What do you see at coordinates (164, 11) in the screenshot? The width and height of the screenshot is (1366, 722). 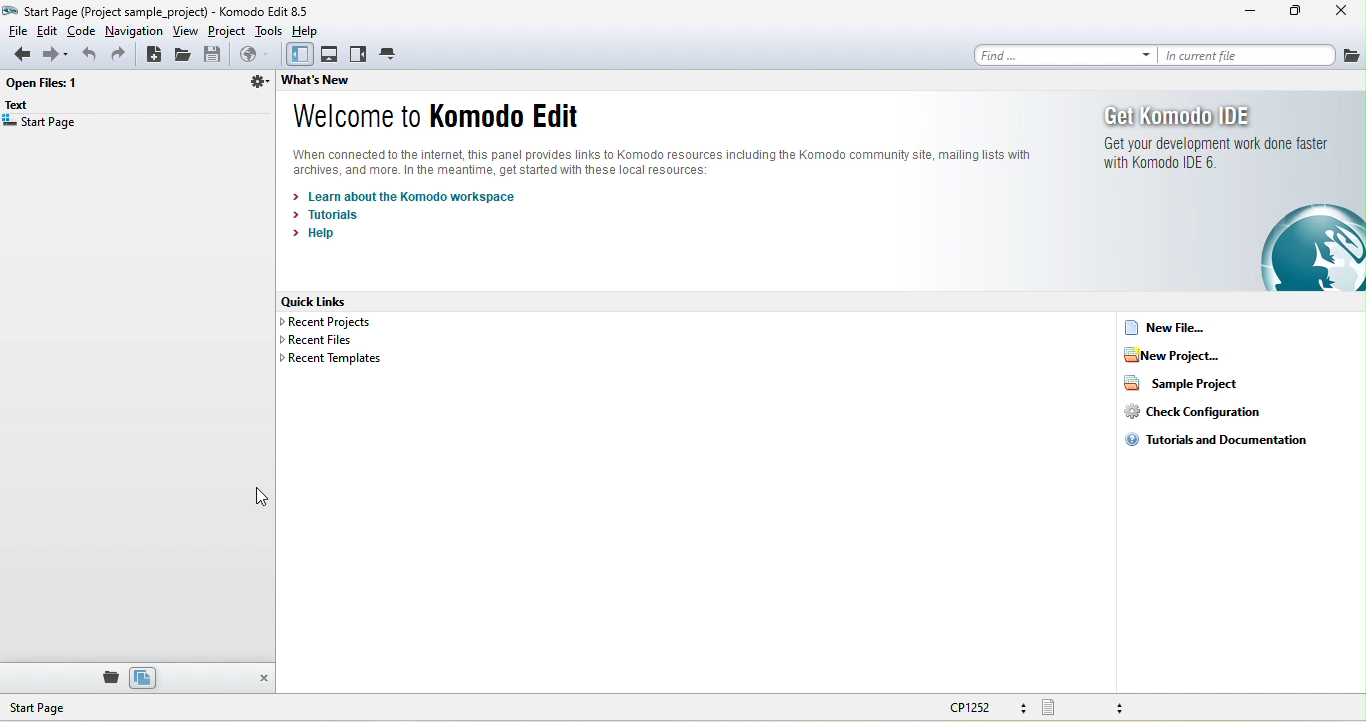 I see `title` at bounding box center [164, 11].